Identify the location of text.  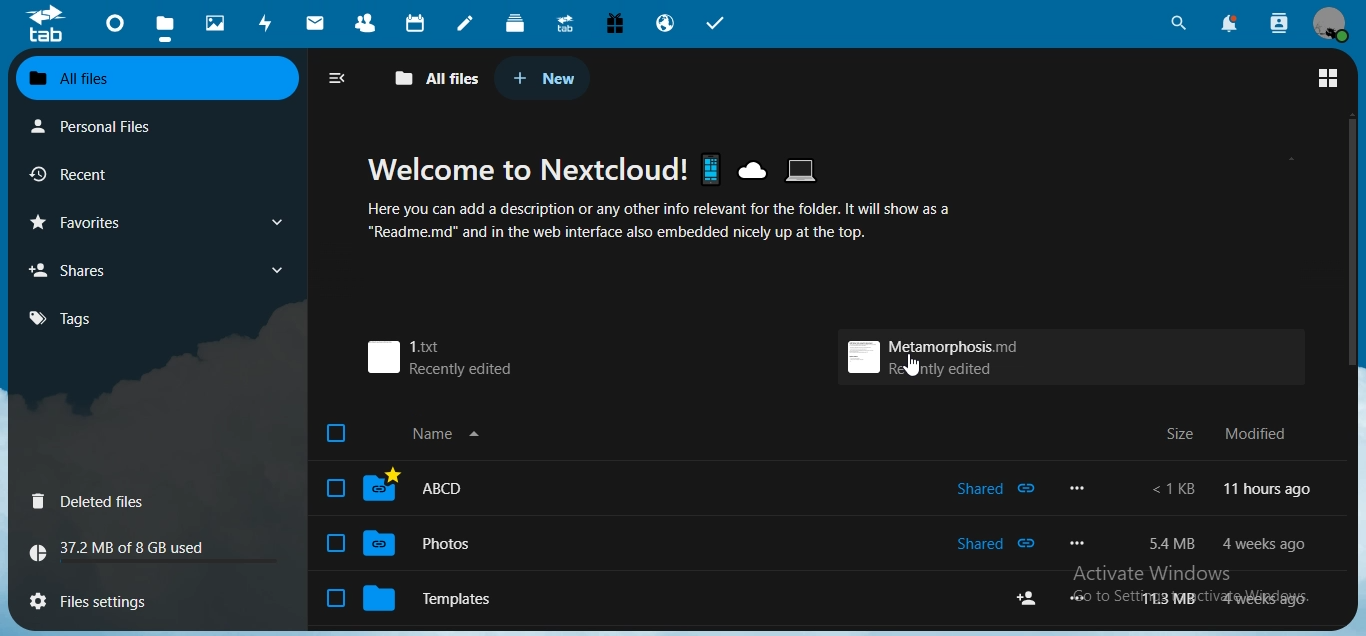
(661, 198).